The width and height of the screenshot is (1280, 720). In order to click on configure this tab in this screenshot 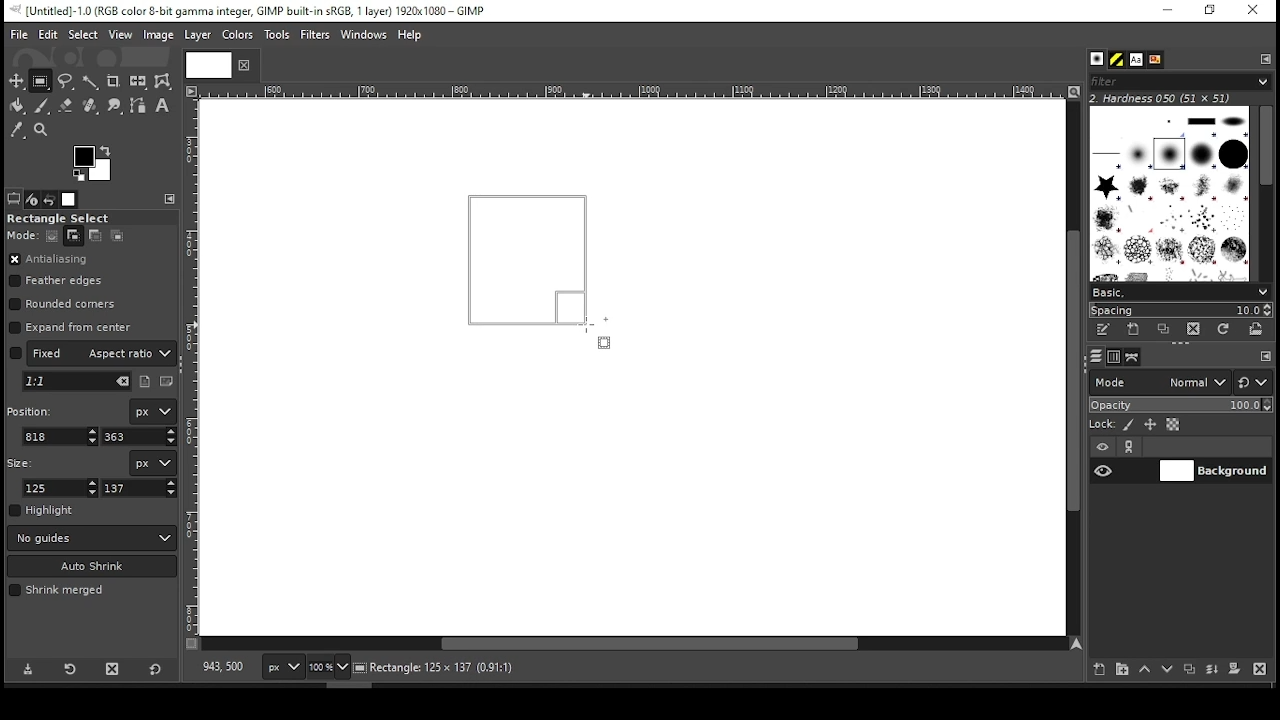, I will do `click(1267, 58)`.